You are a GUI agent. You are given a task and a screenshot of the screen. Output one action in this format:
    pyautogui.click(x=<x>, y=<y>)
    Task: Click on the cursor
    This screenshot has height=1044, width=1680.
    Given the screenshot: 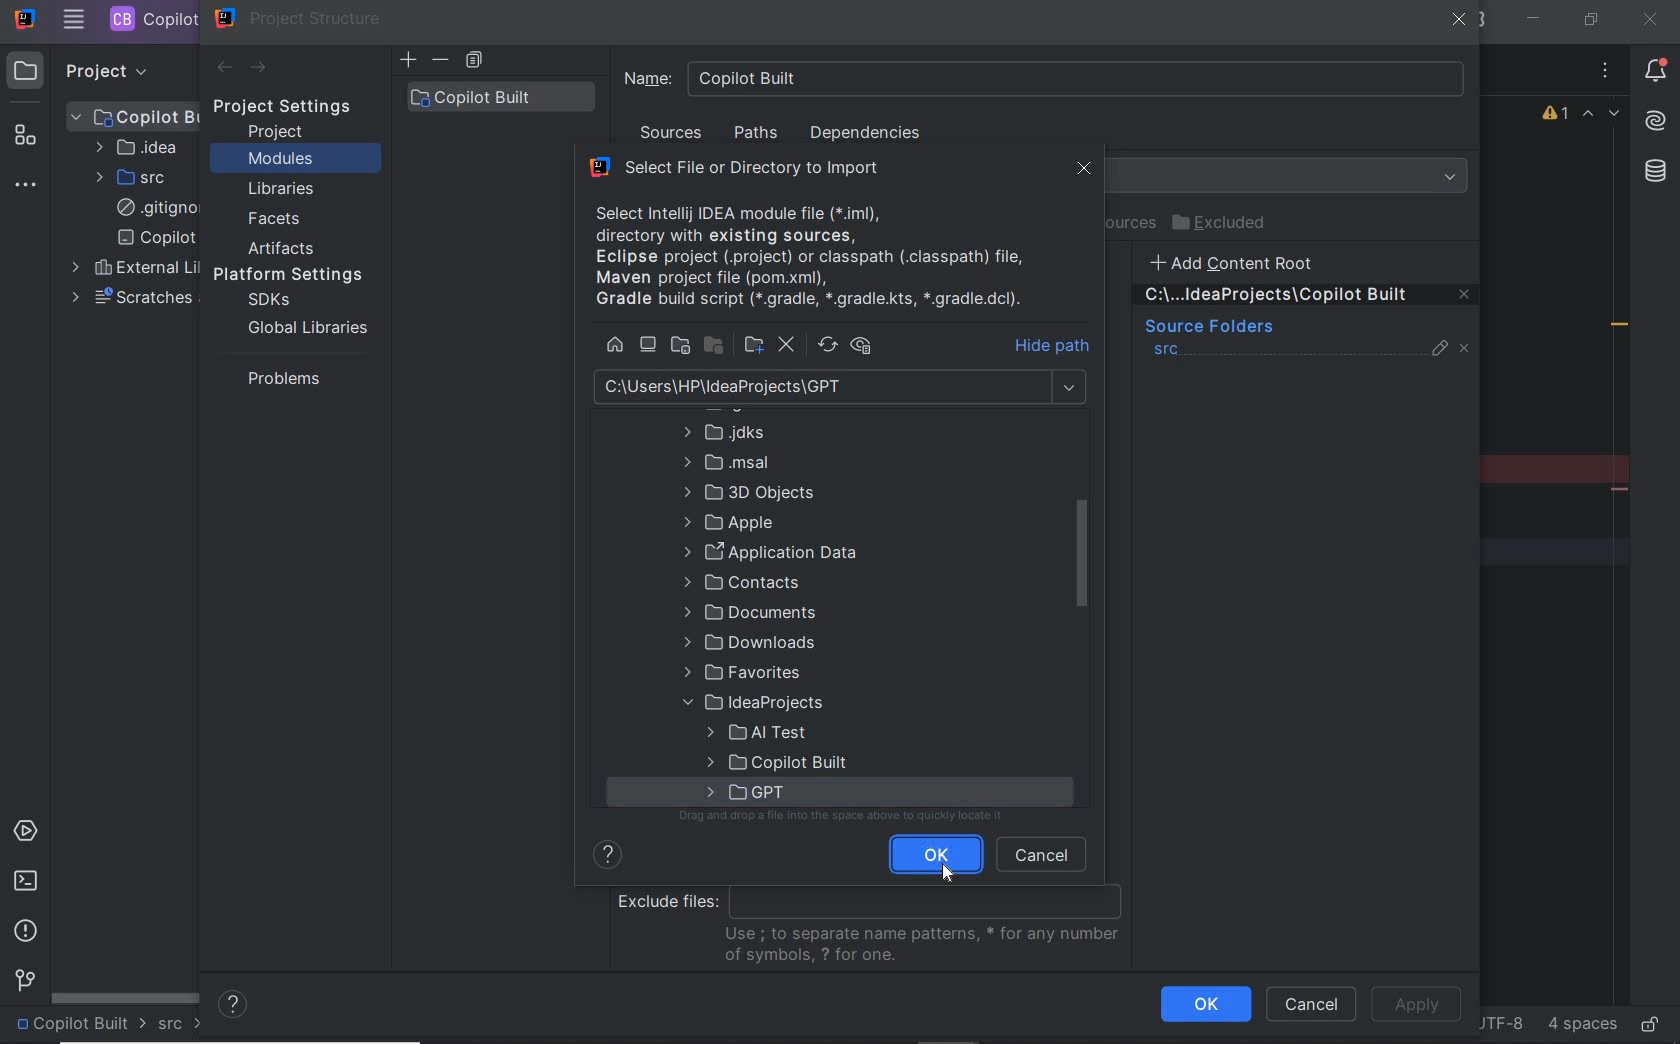 What is the action you would take?
    pyautogui.click(x=949, y=872)
    